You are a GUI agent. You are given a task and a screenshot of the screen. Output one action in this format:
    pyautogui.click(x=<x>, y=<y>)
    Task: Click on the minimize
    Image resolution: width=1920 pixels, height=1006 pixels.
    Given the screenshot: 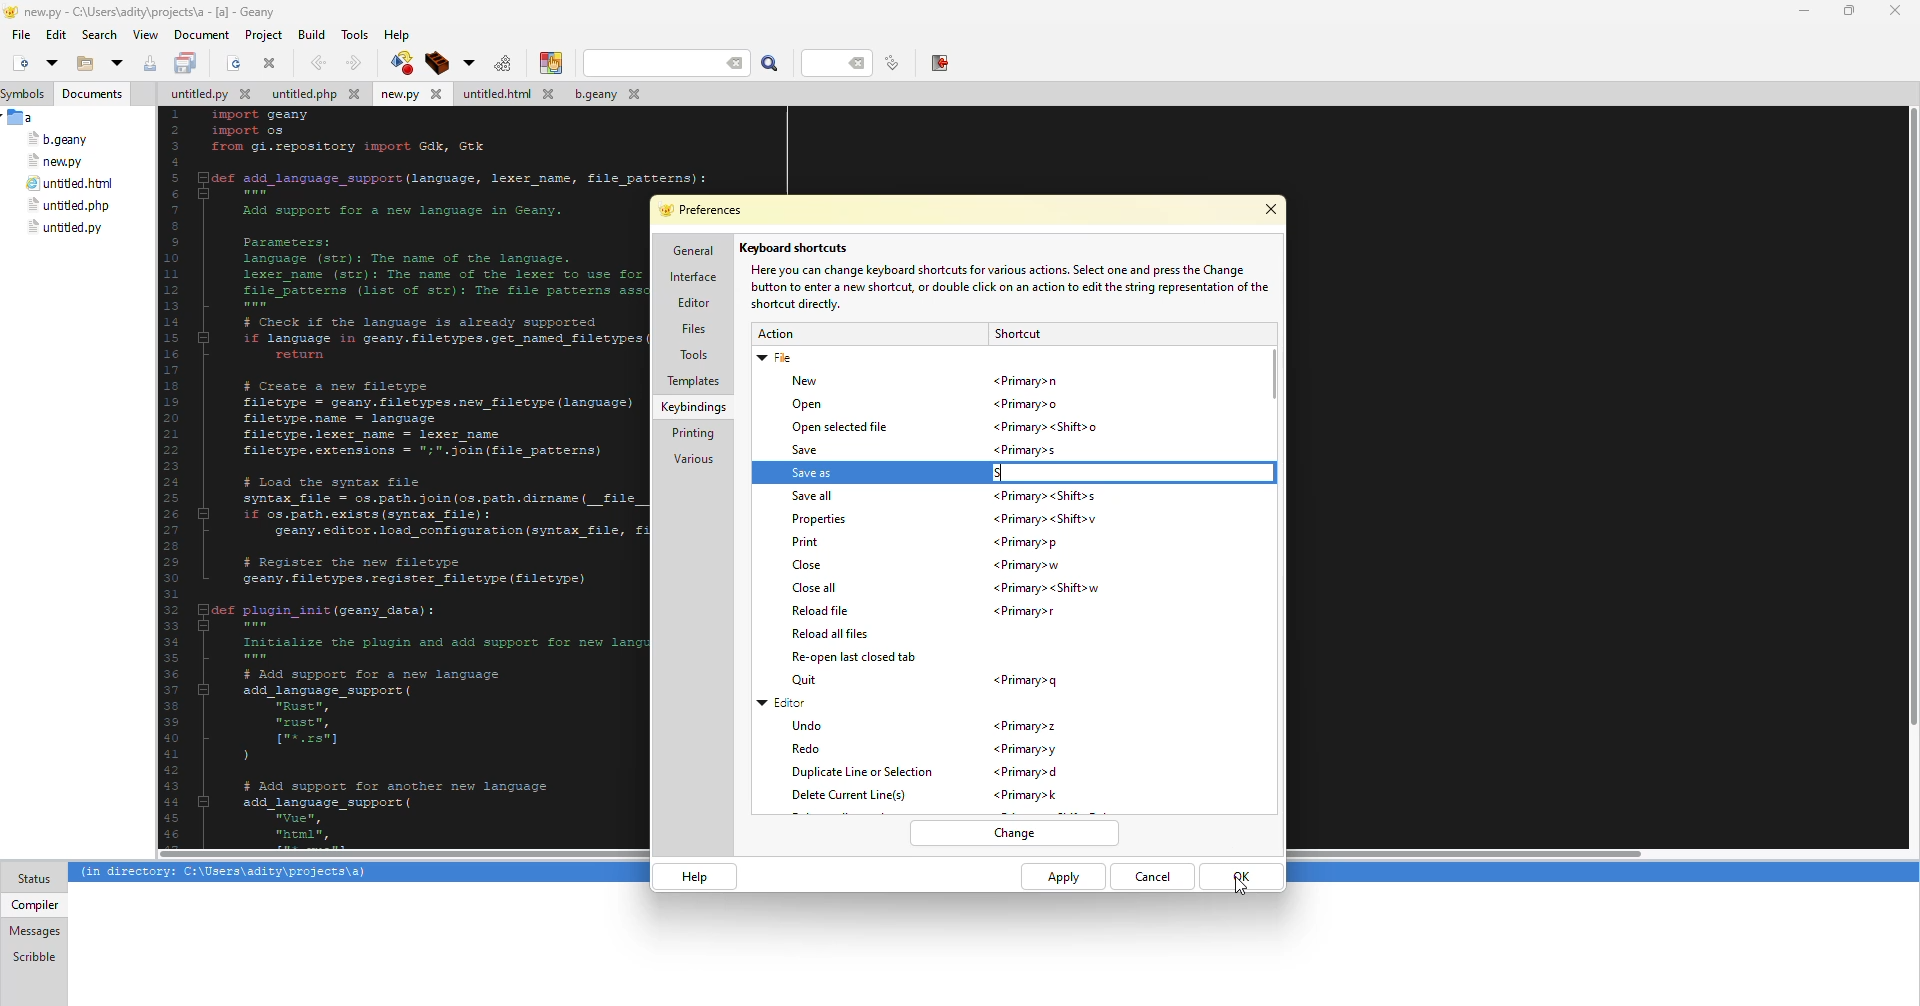 What is the action you would take?
    pyautogui.click(x=1801, y=11)
    